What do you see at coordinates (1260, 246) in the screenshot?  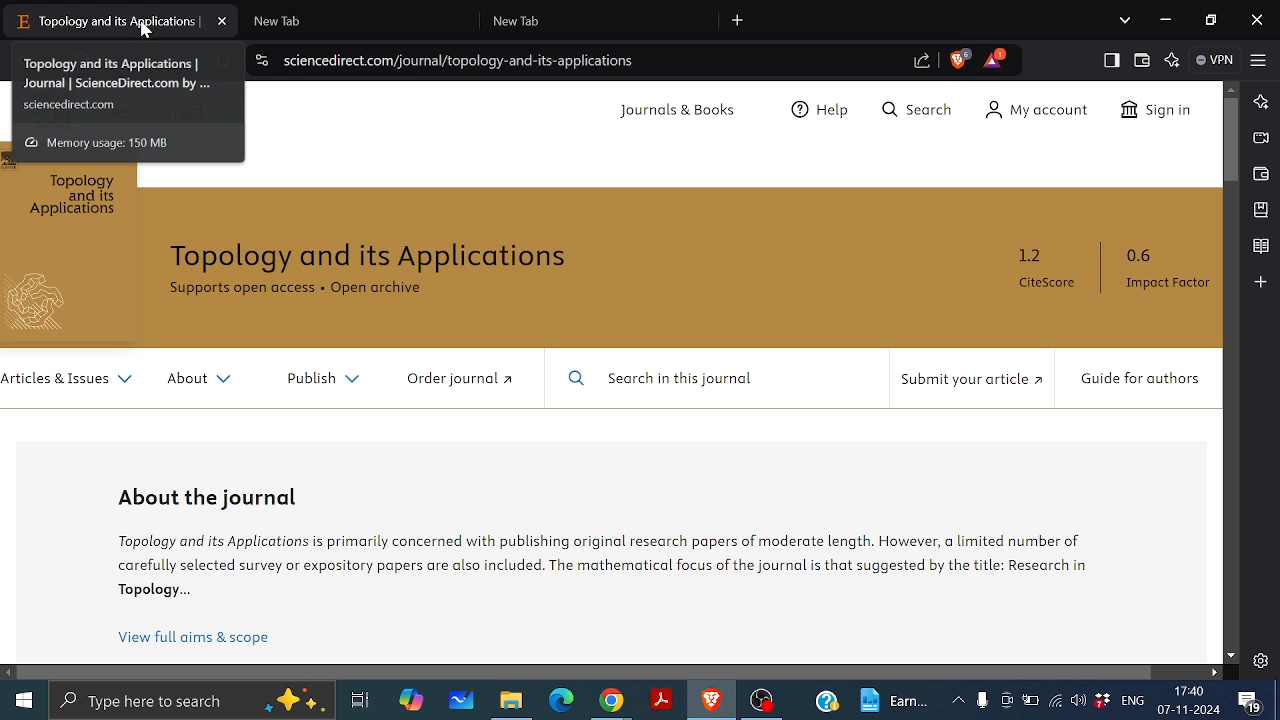 I see `Reading list` at bounding box center [1260, 246].